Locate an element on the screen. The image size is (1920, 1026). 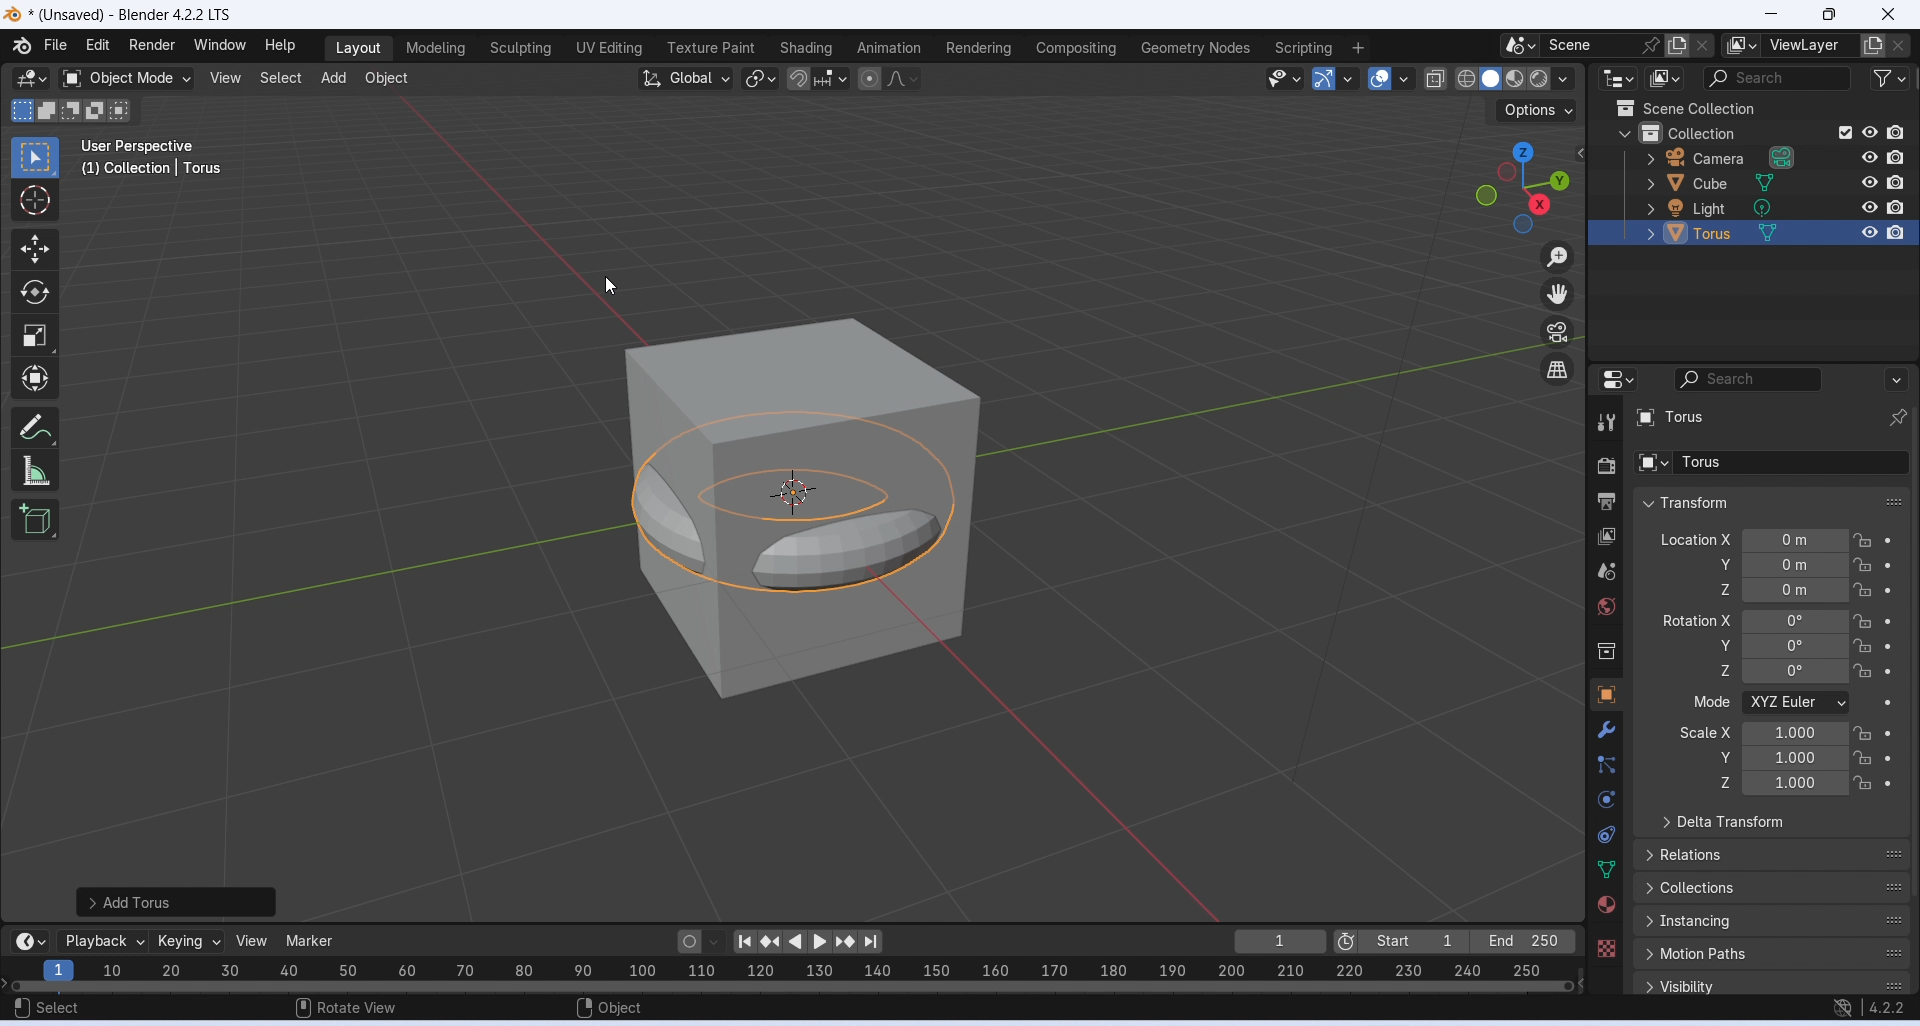
Annotate is located at coordinates (37, 427).